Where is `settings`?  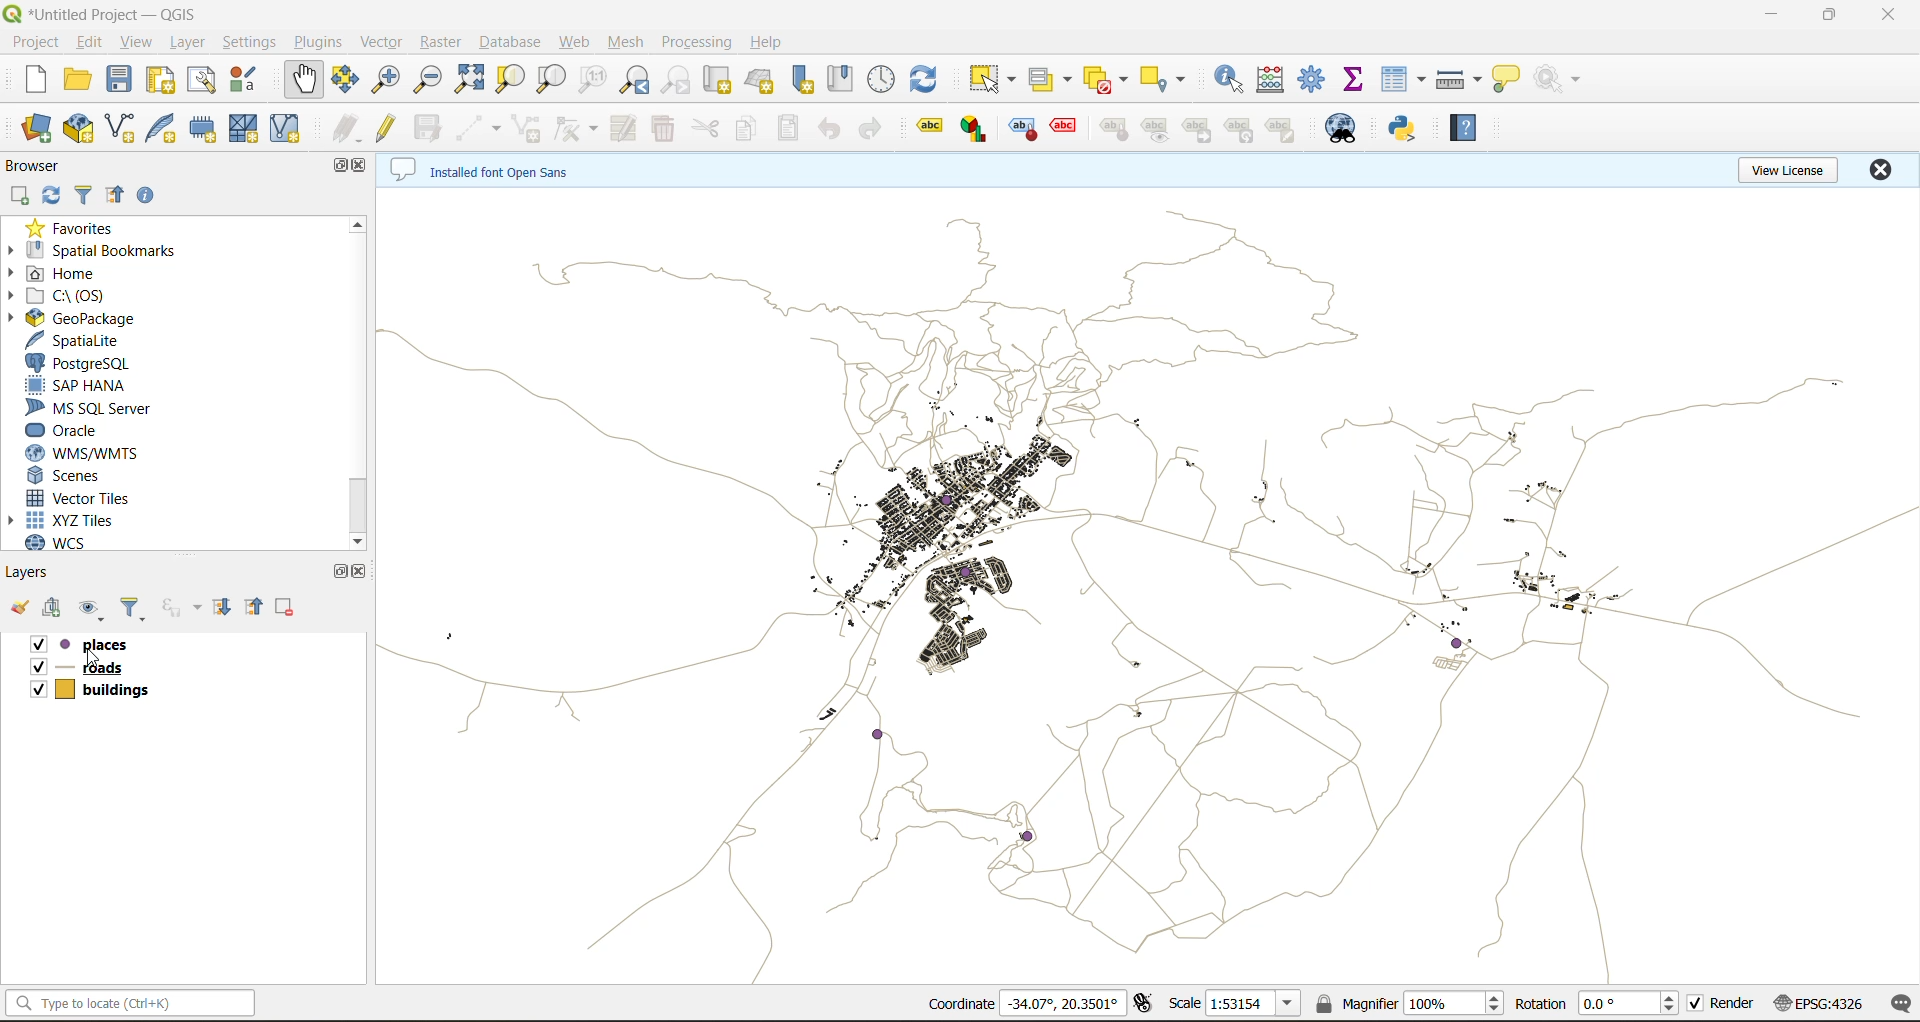
settings is located at coordinates (255, 44).